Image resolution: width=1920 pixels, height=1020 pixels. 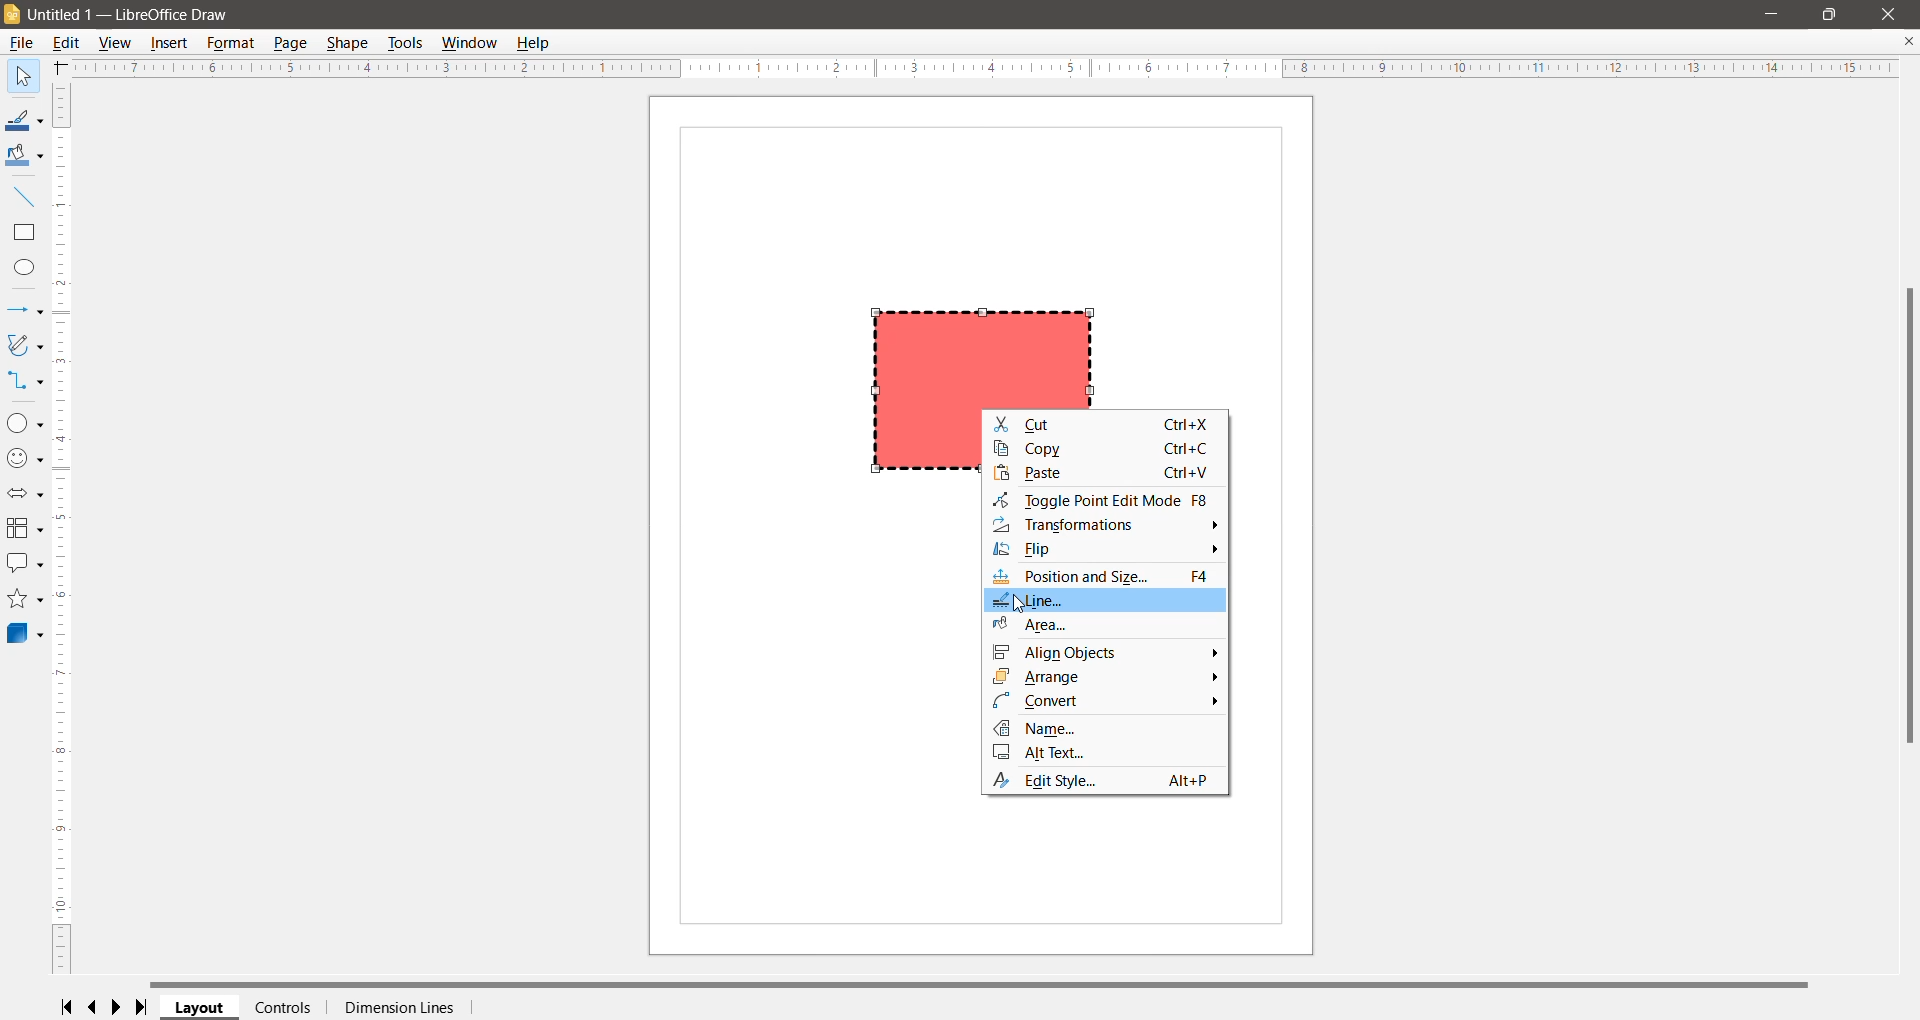 What do you see at coordinates (118, 1008) in the screenshot?
I see `Scroll to next page` at bounding box center [118, 1008].